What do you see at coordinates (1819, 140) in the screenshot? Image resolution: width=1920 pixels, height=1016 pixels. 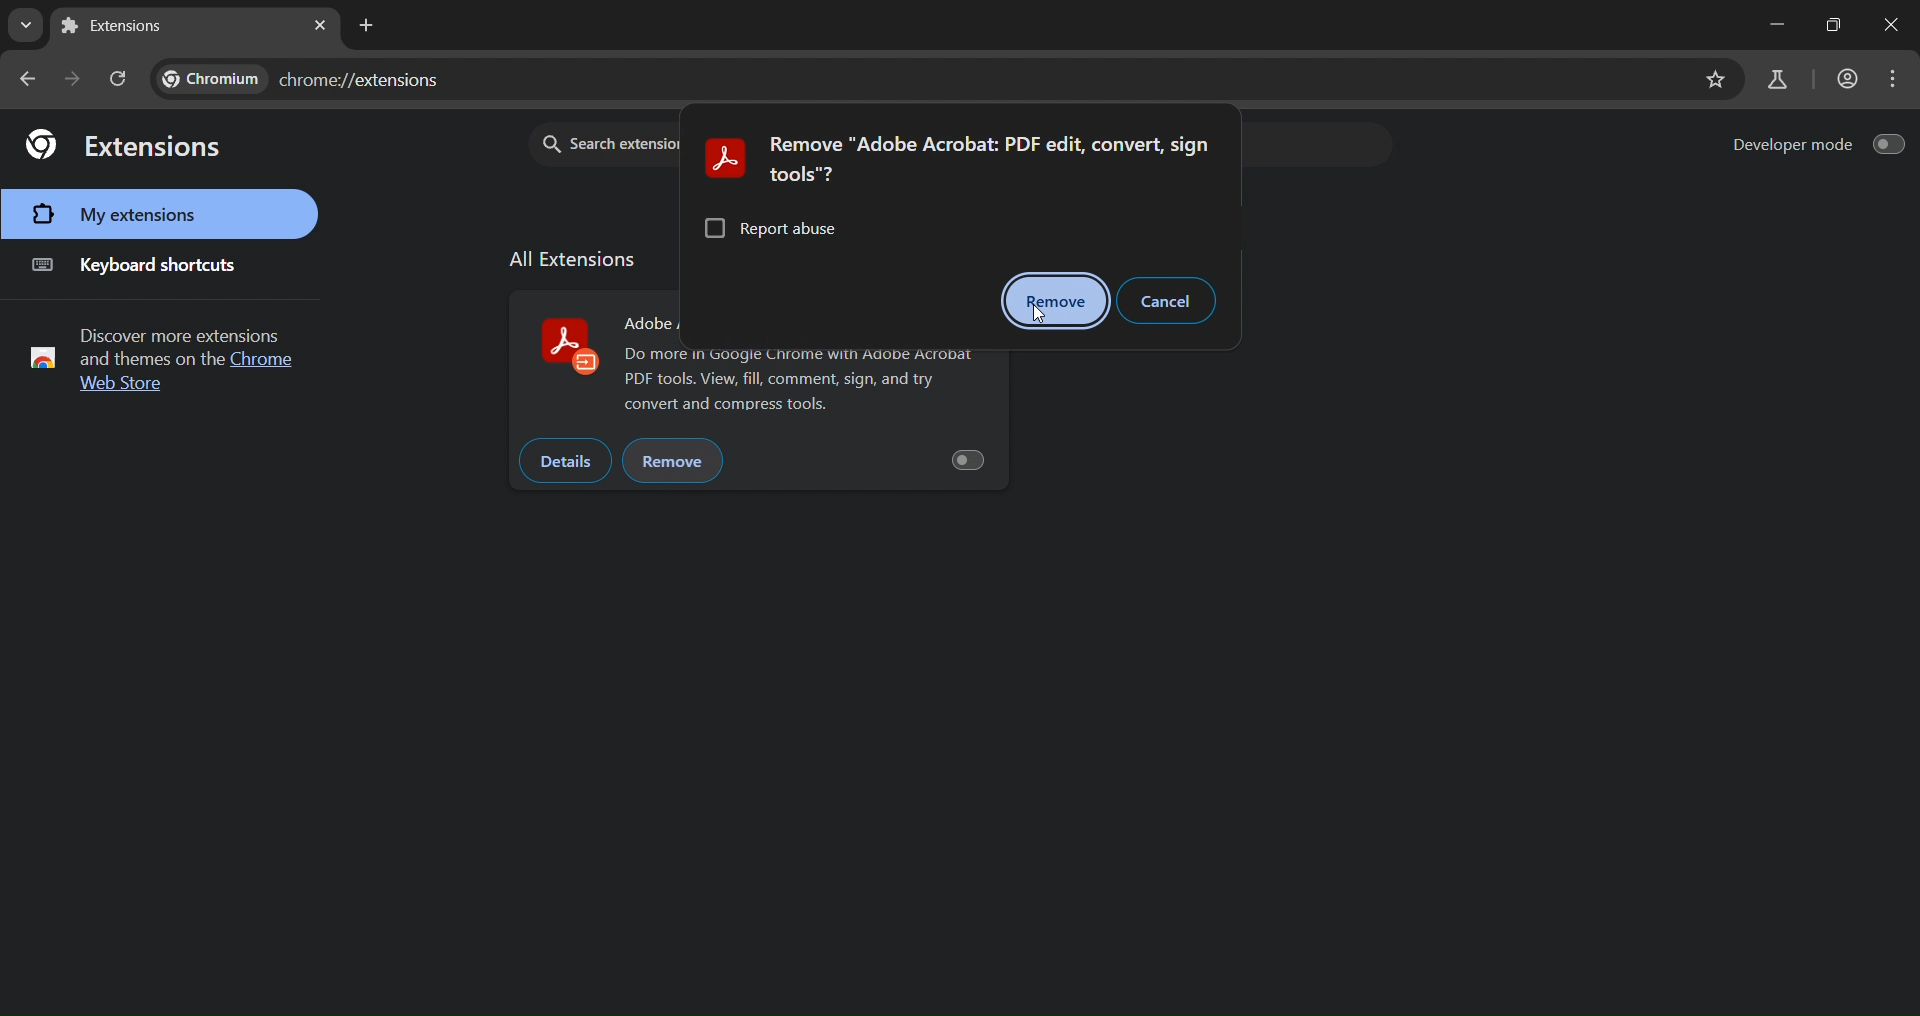 I see `developer mode` at bounding box center [1819, 140].